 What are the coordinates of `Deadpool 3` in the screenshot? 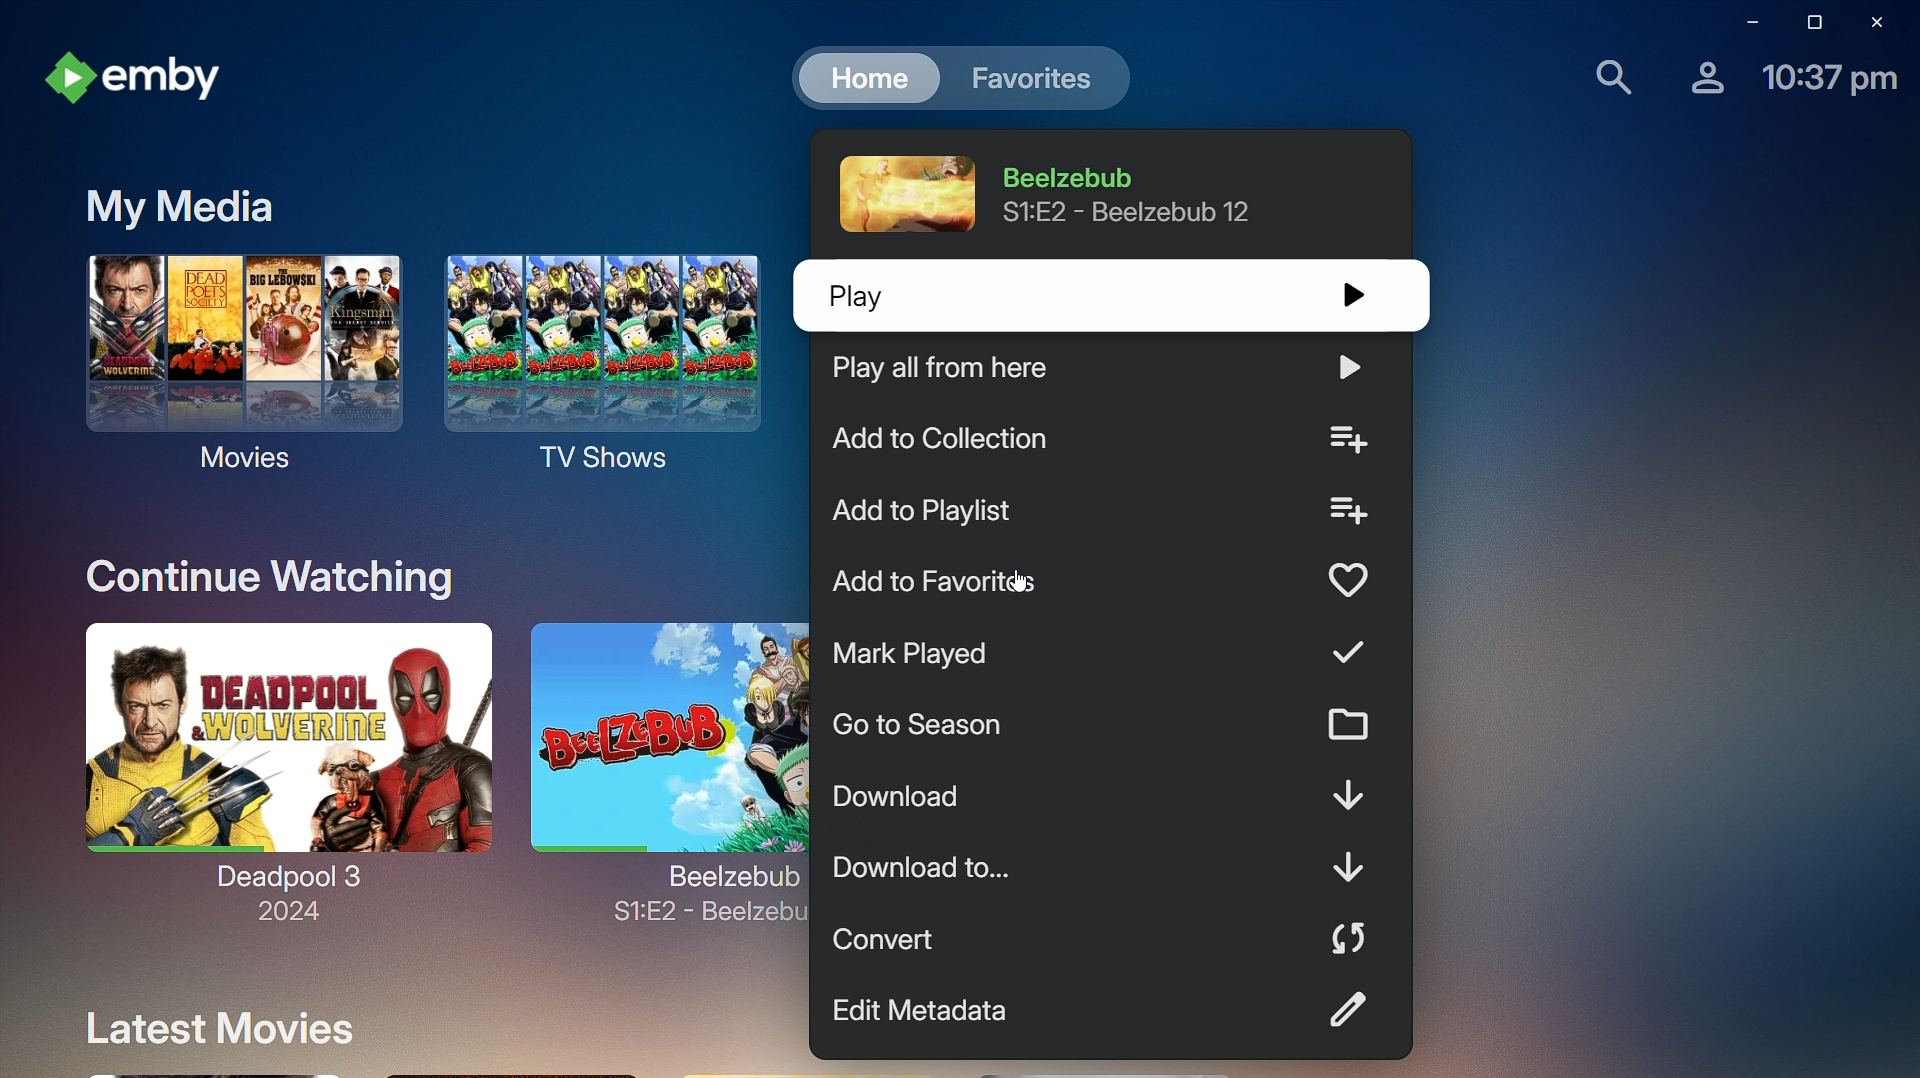 It's located at (280, 754).